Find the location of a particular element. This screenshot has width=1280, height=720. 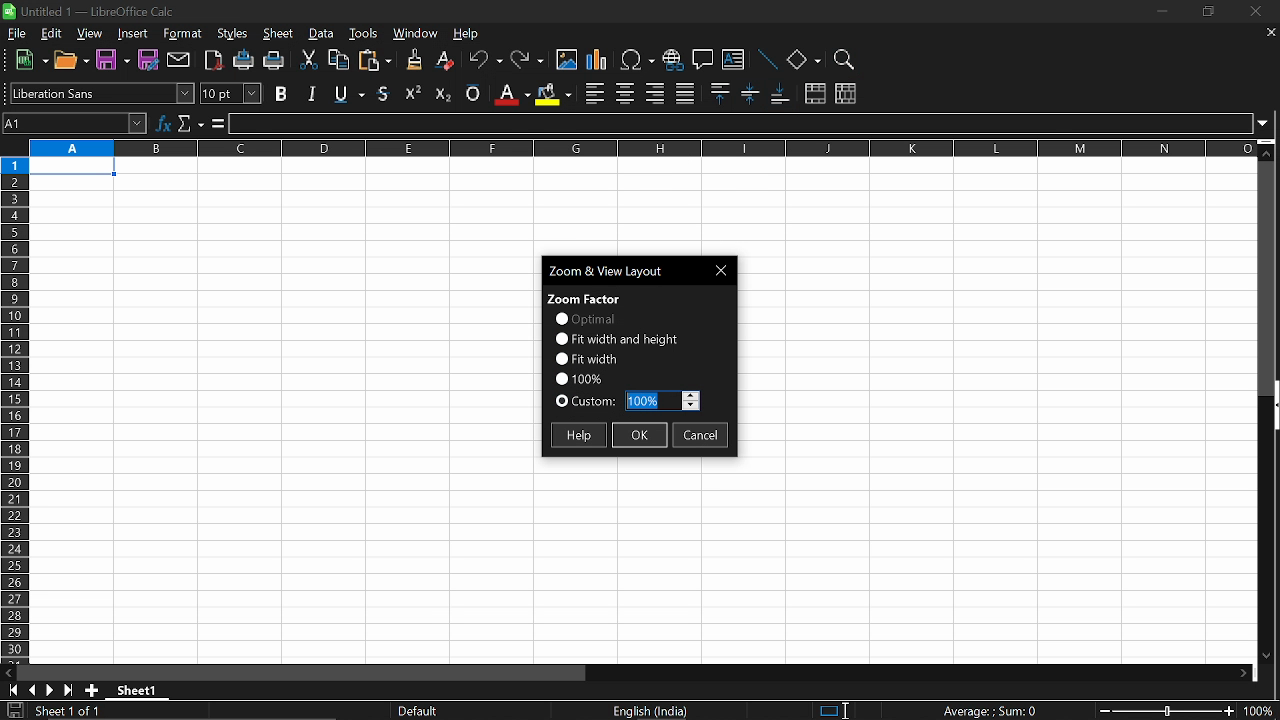

unmerge cells is located at coordinates (845, 93).